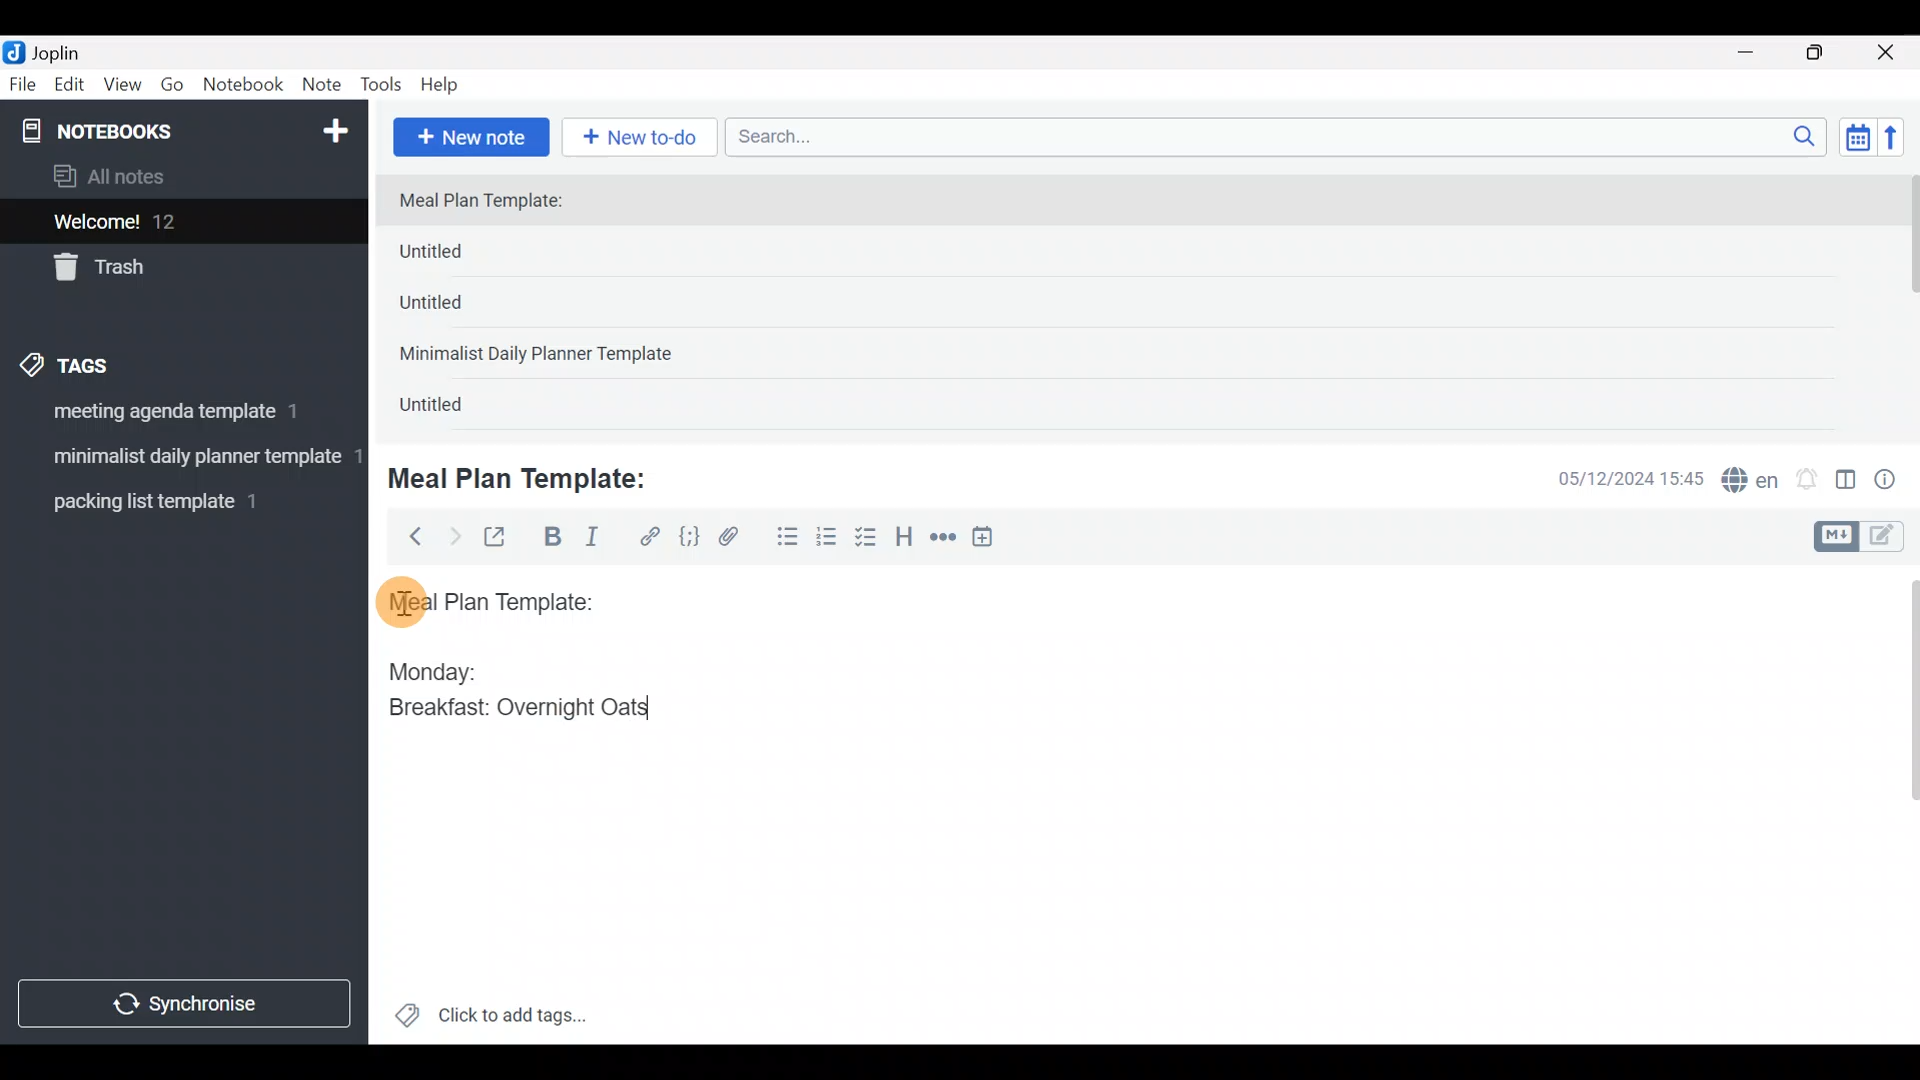  What do you see at coordinates (502, 538) in the screenshot?
I see `Toggle external editing` at bounding box center [502, 538].